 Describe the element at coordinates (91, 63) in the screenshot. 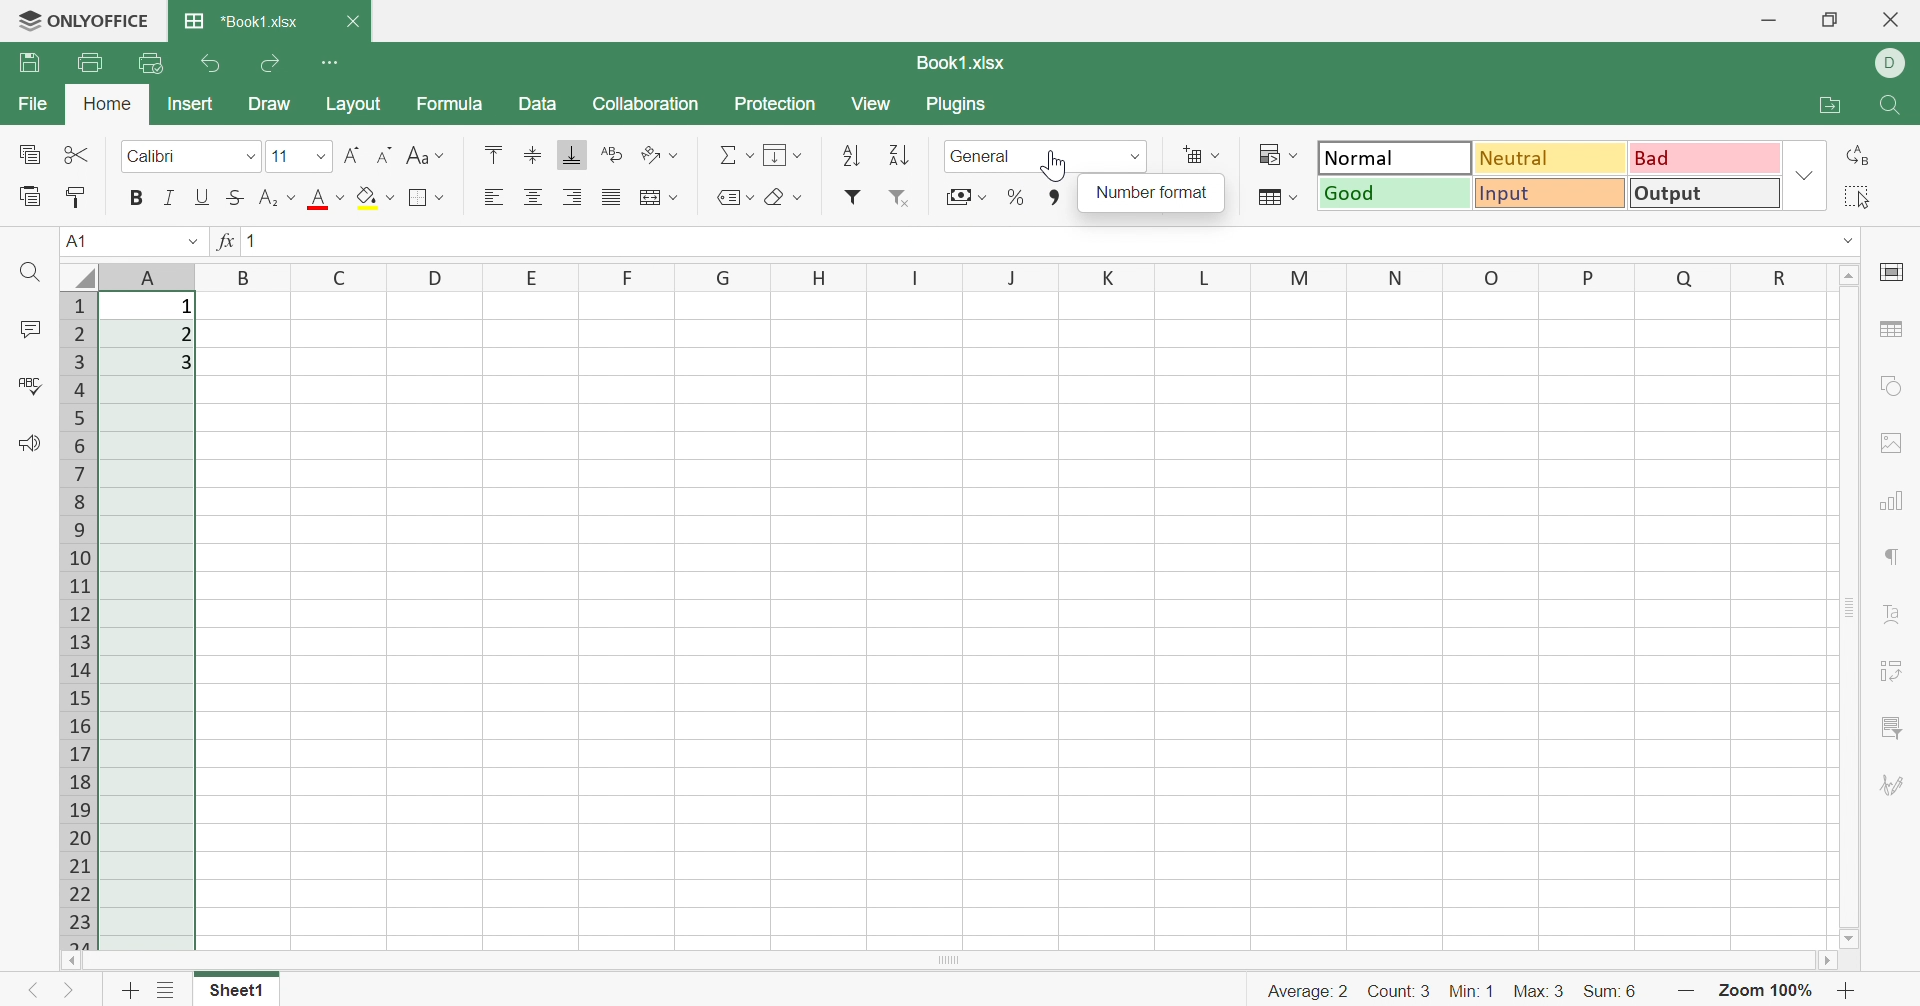

I see `Print file` at that location.